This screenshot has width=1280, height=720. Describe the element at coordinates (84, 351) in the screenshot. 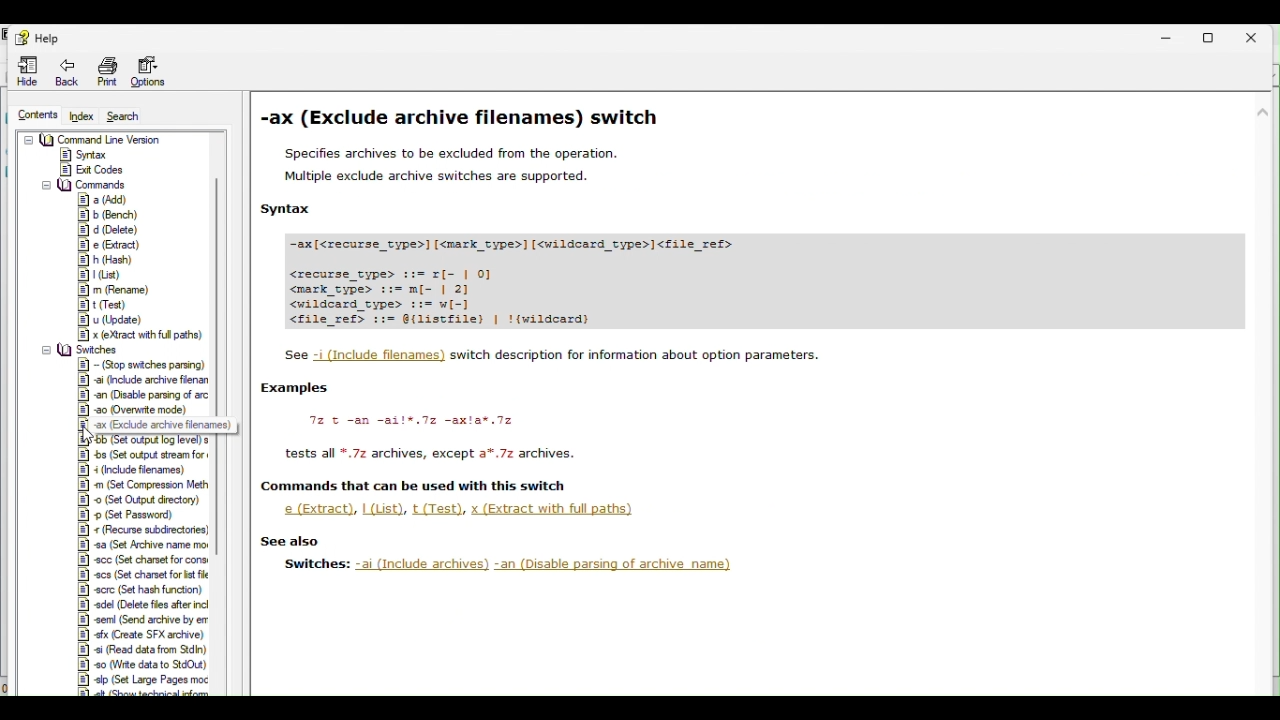

I see ` Switches` at that location.